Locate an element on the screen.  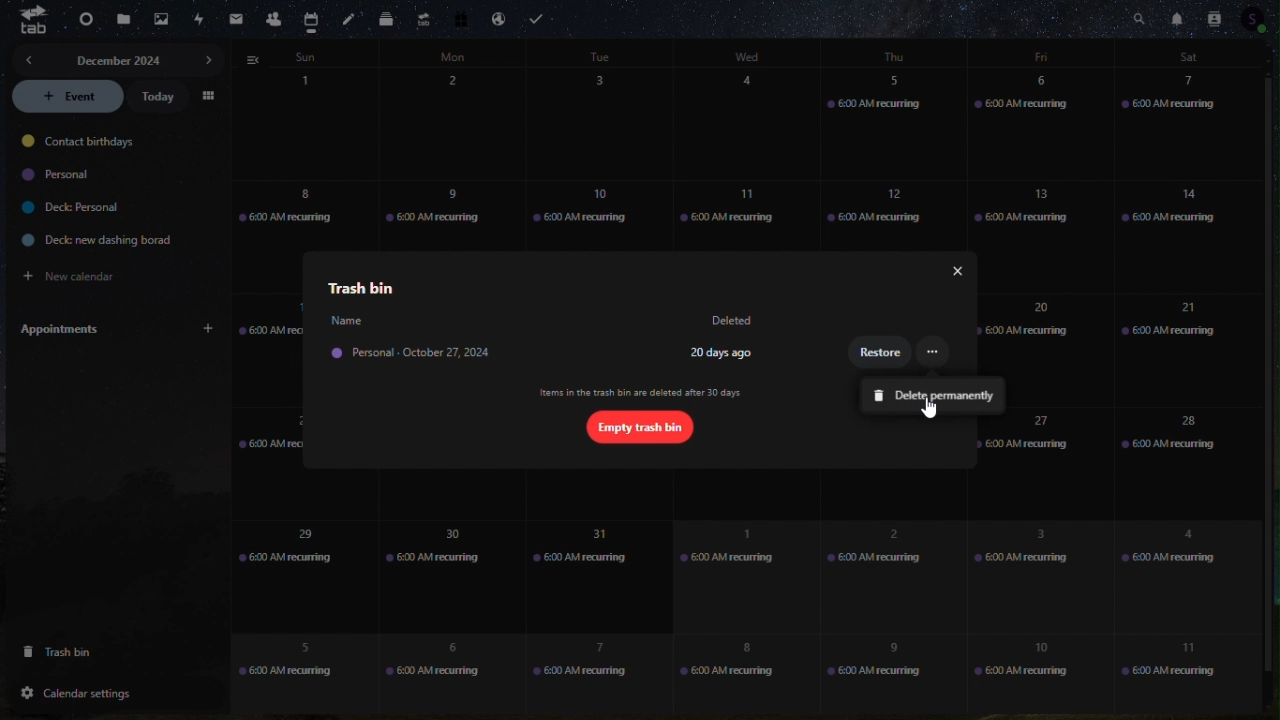
10 is located at coordinates (1034, 673).